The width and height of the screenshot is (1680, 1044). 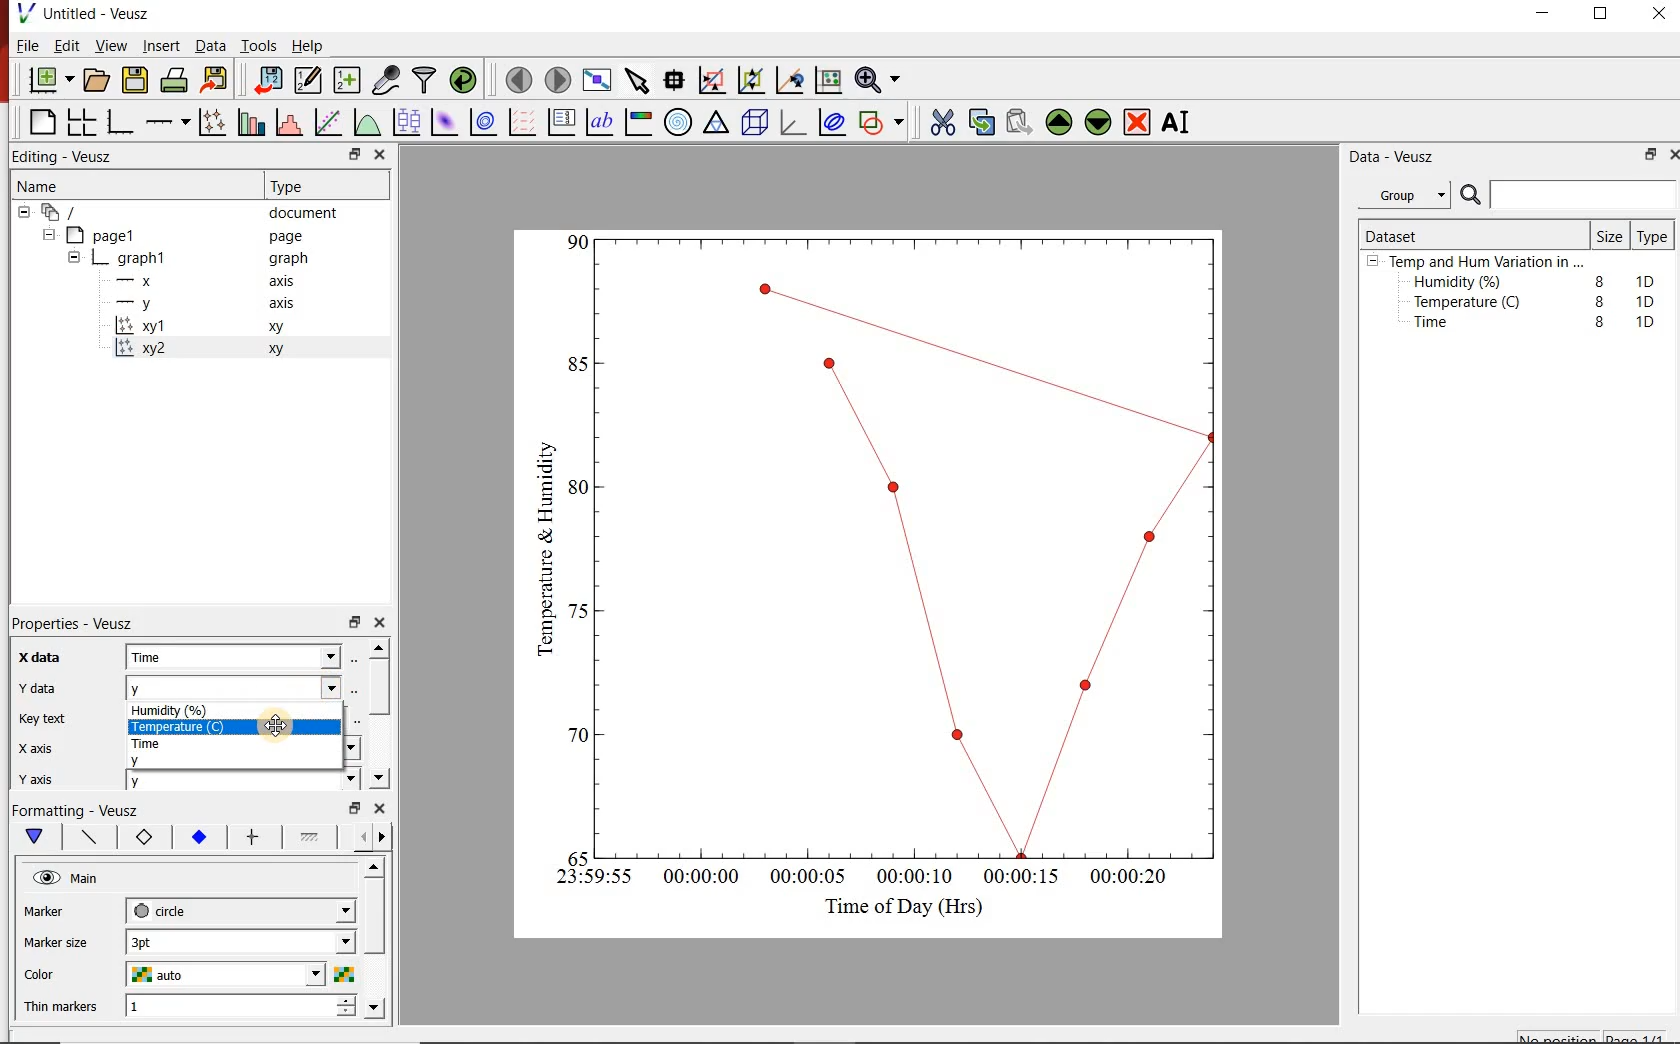 I want to click on Graph, so click(x=912, y=543).